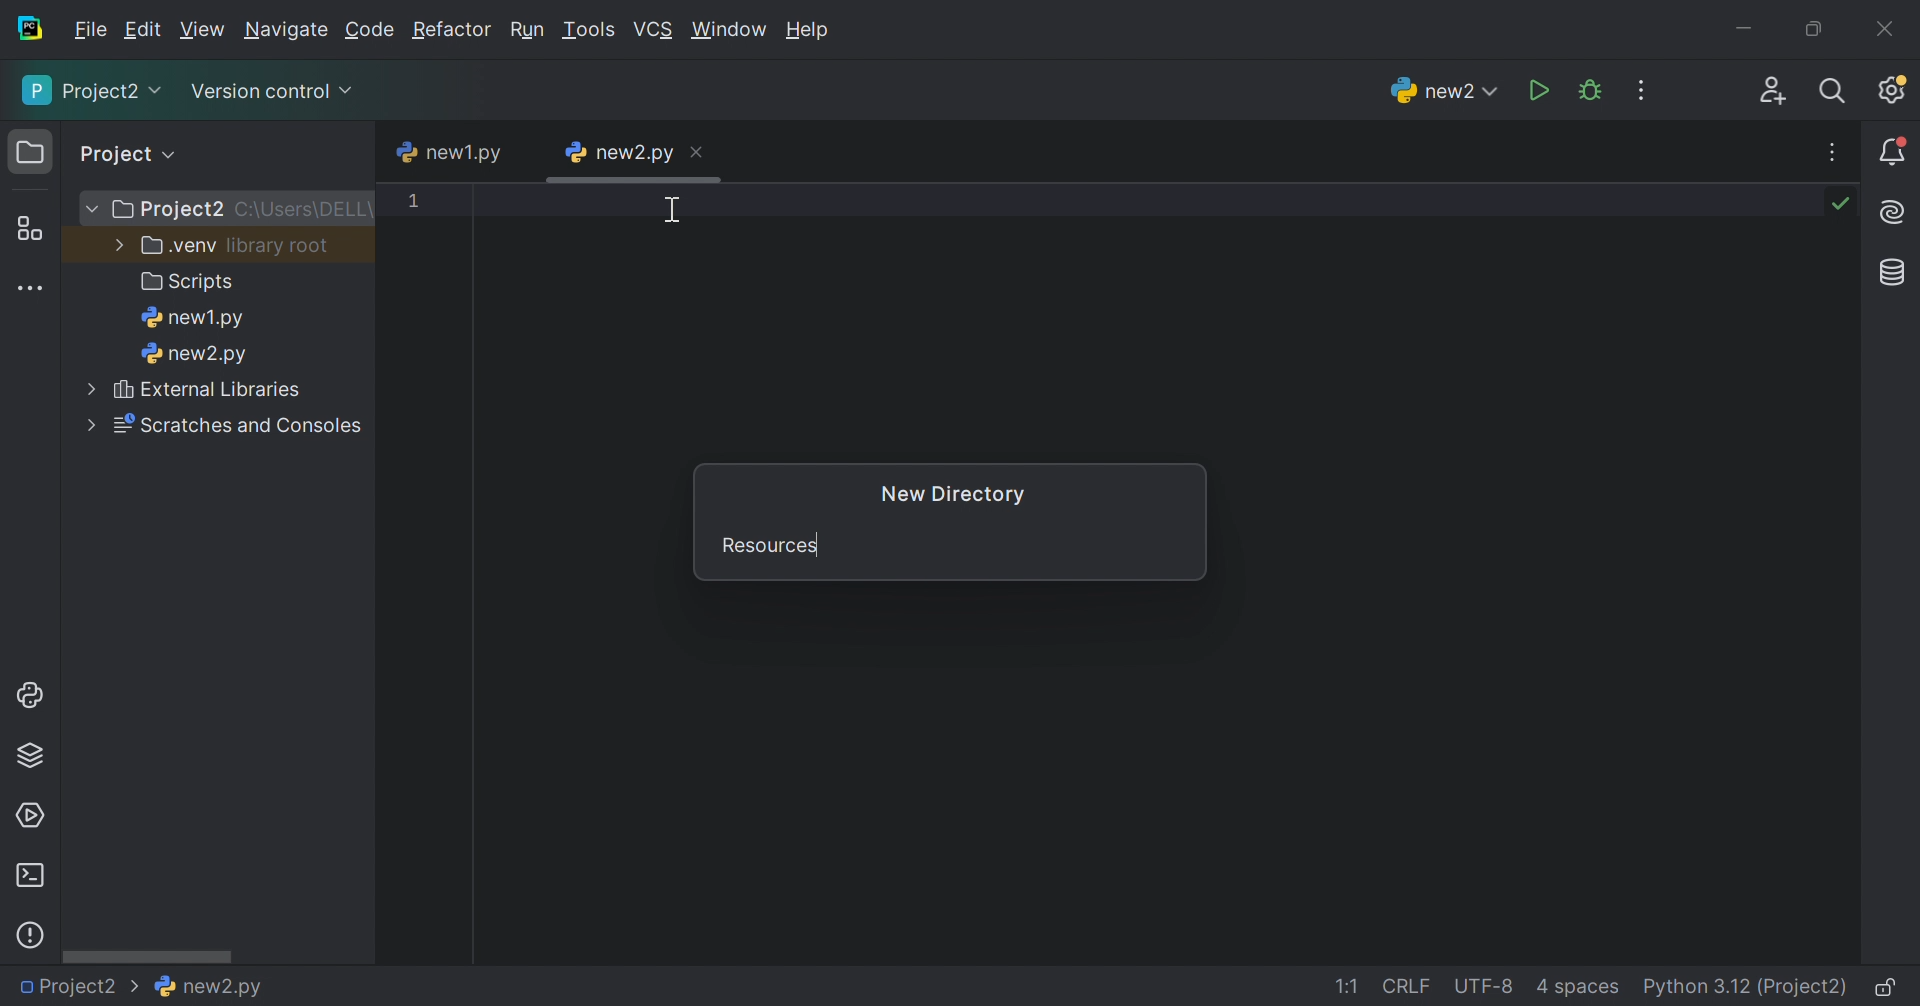 The image size is (1920, 1006). Describe the element at coordinates (1347, 988) in the screenshot. I see `1:1` at that location.